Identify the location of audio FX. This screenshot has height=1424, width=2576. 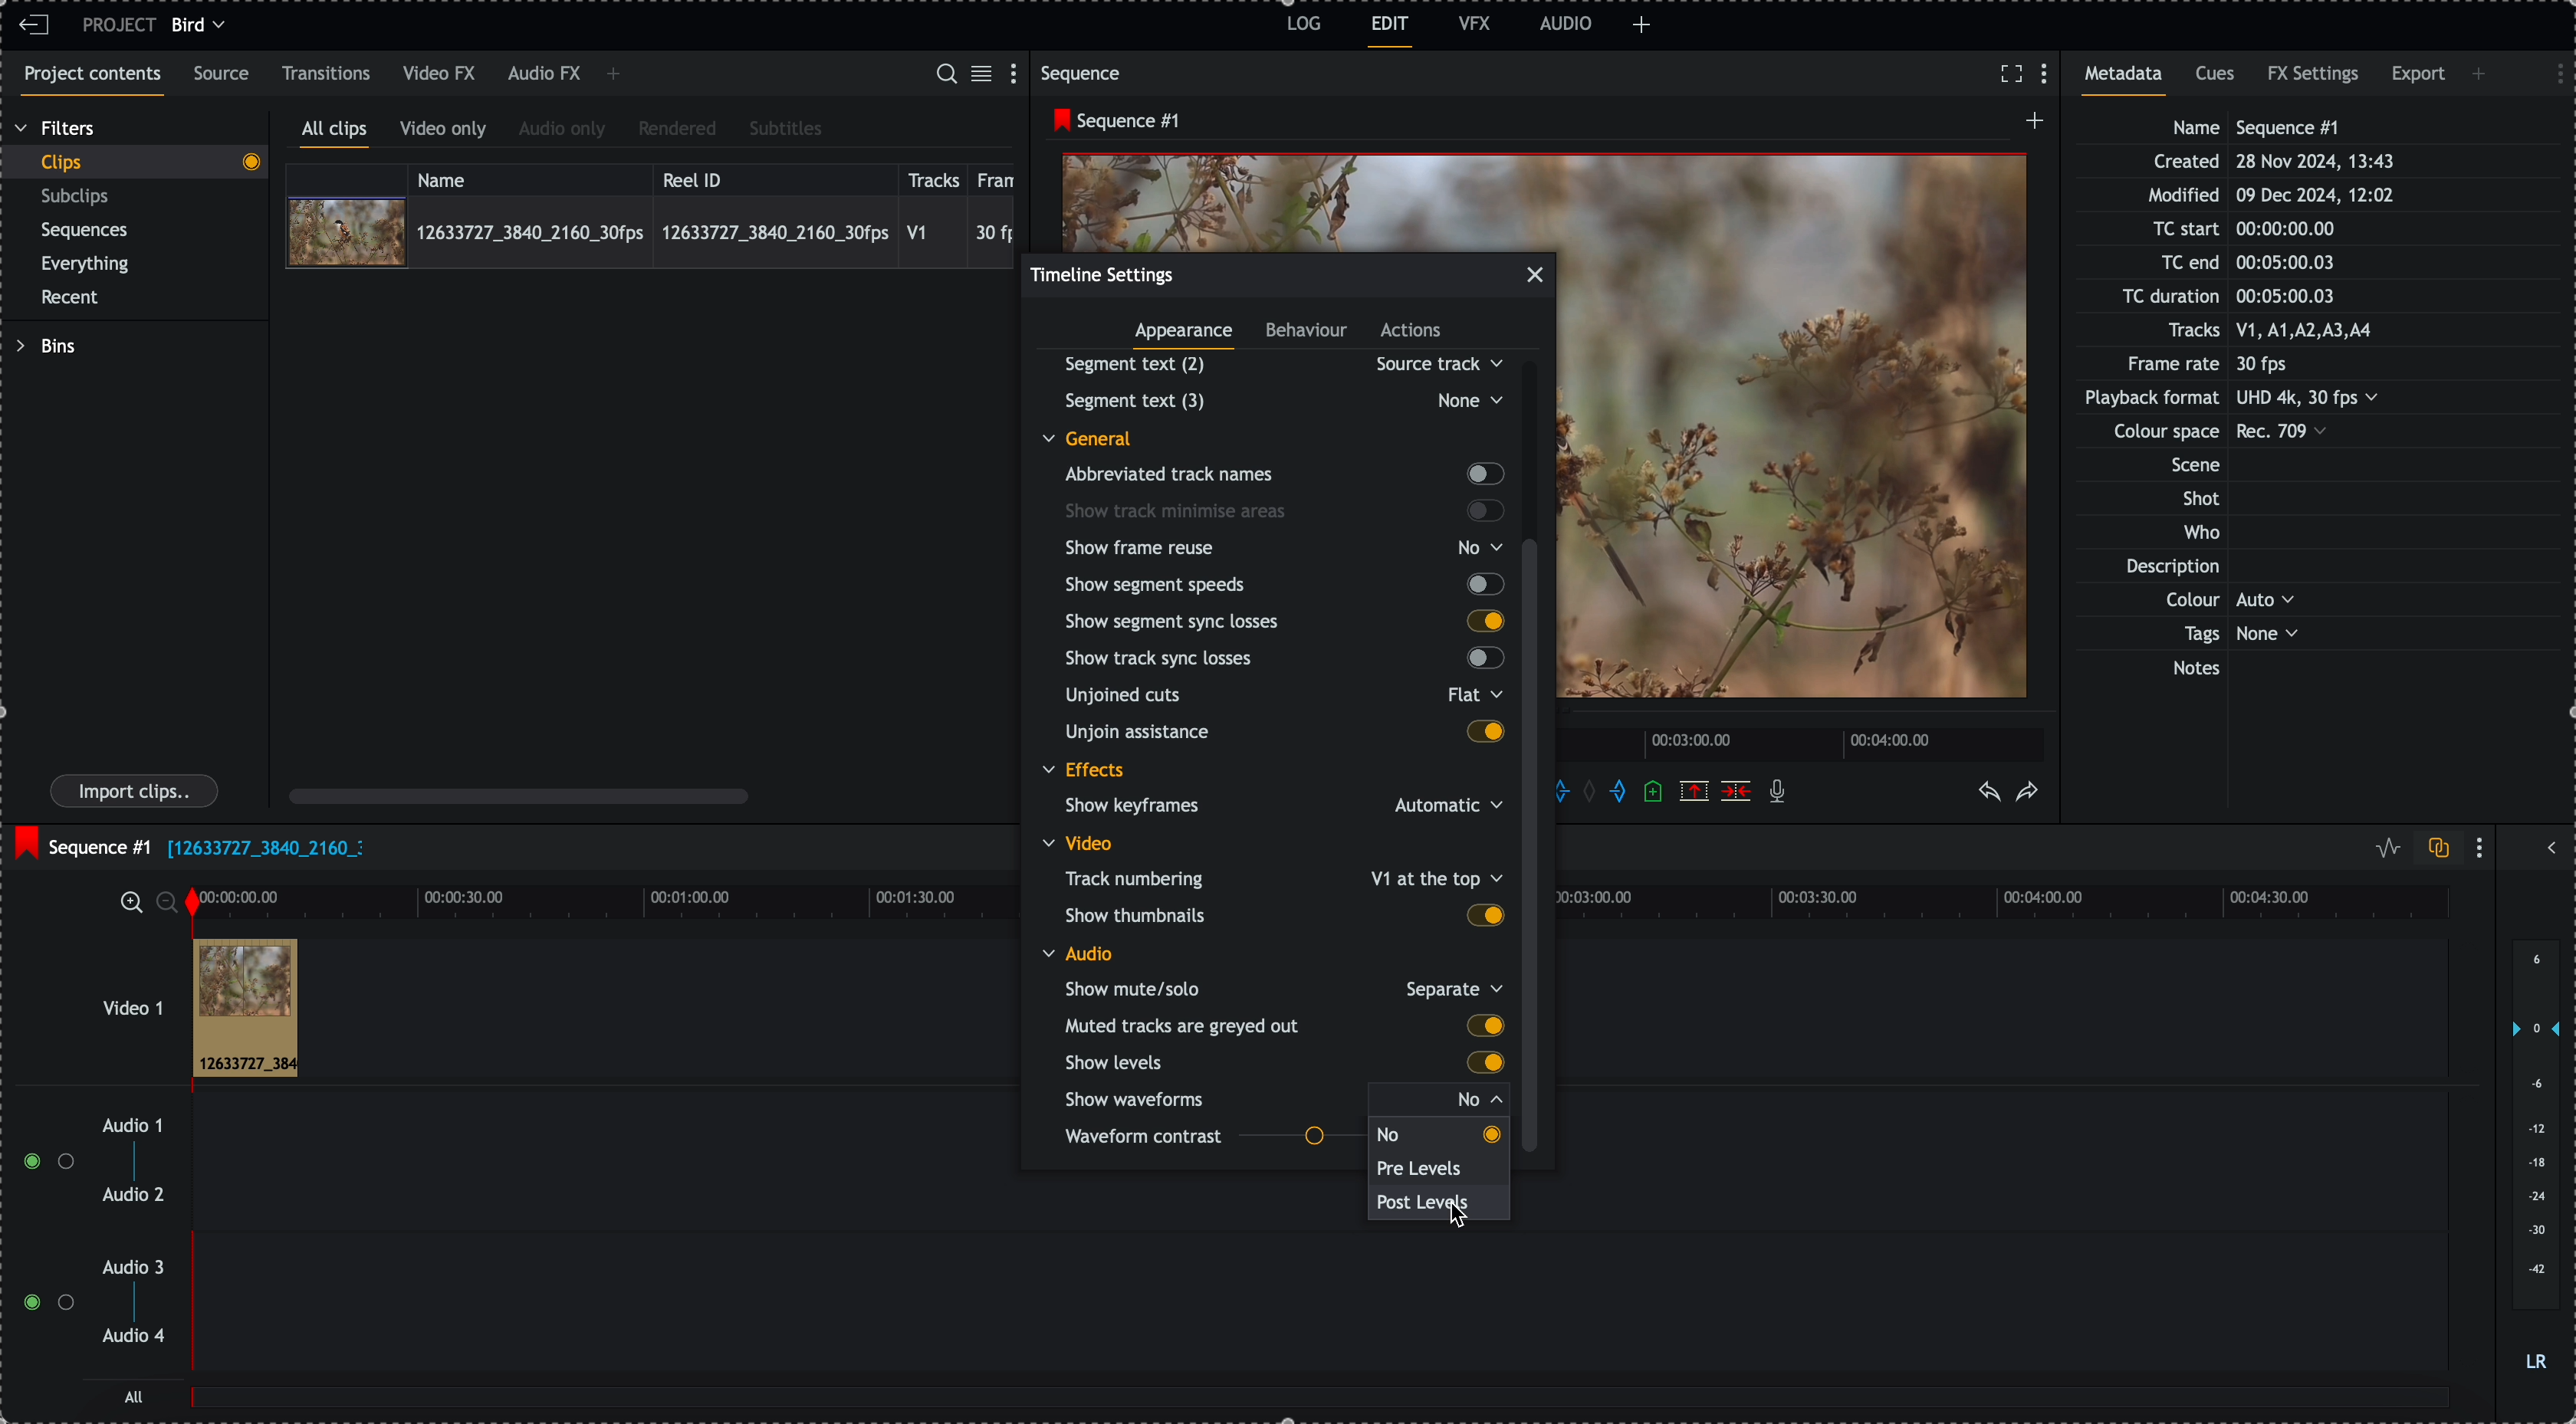
(543, 75).